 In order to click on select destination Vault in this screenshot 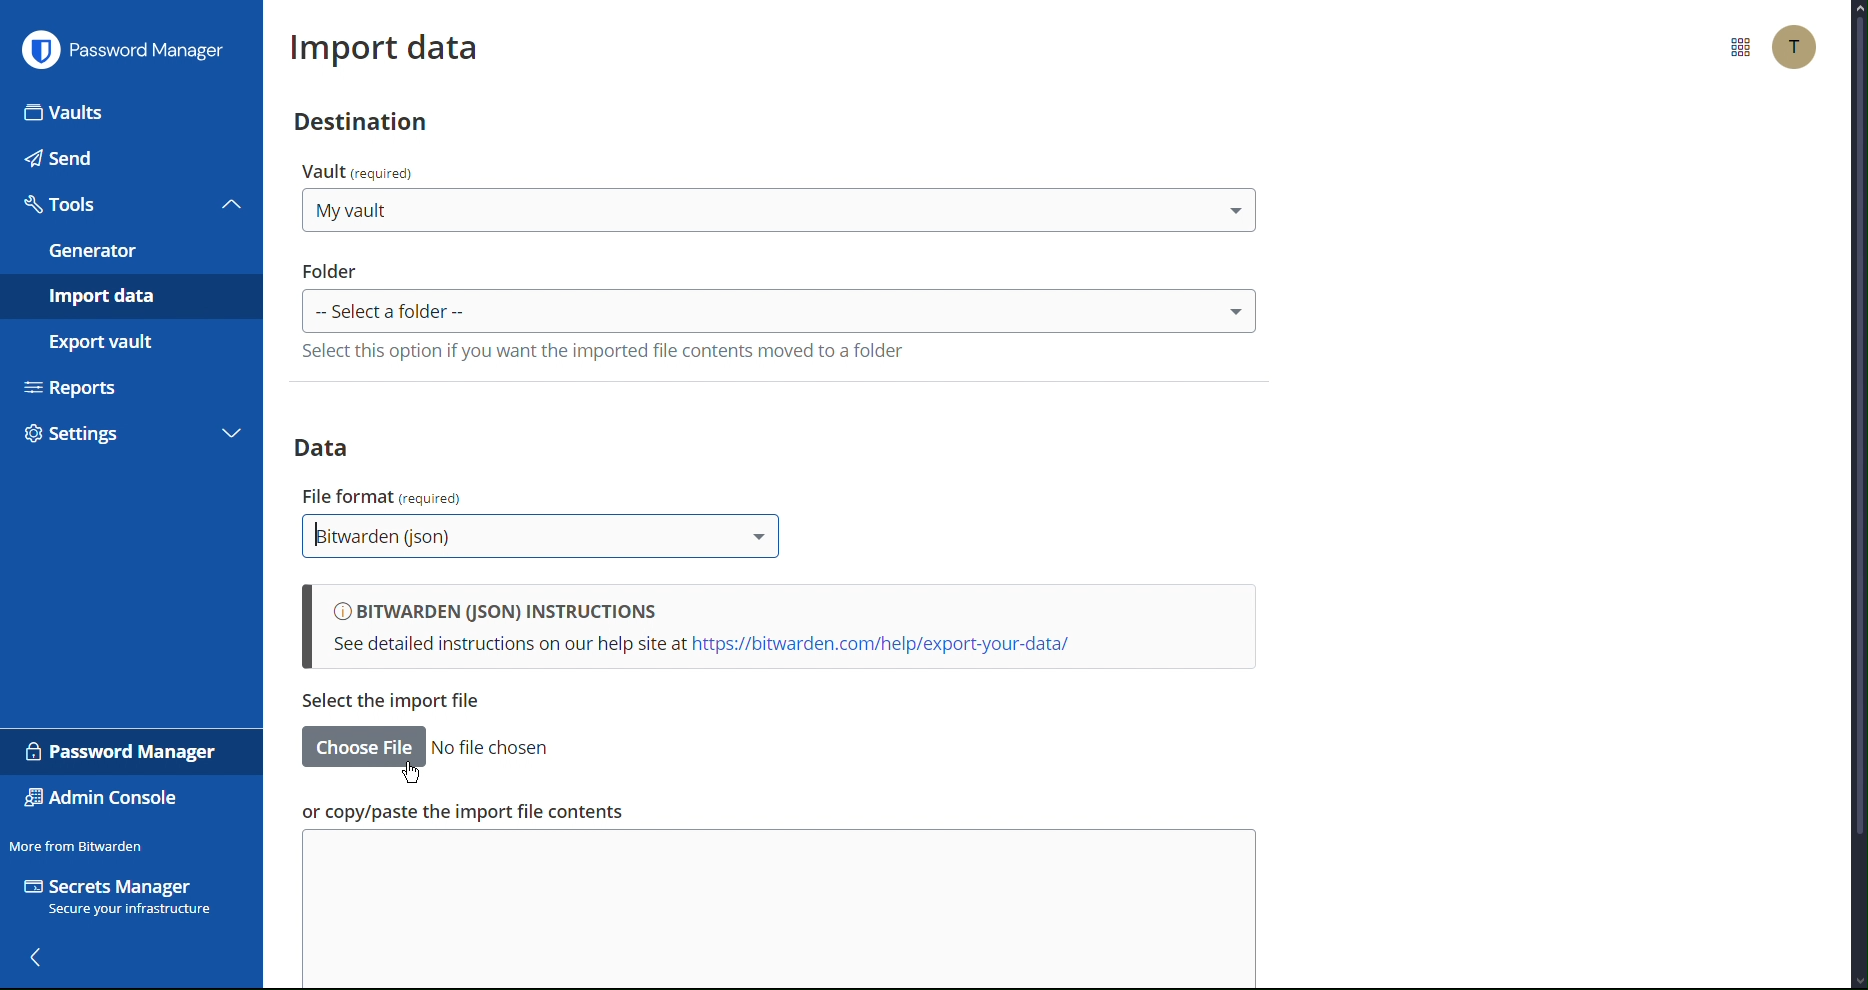, I will do `click(777, 209)`.